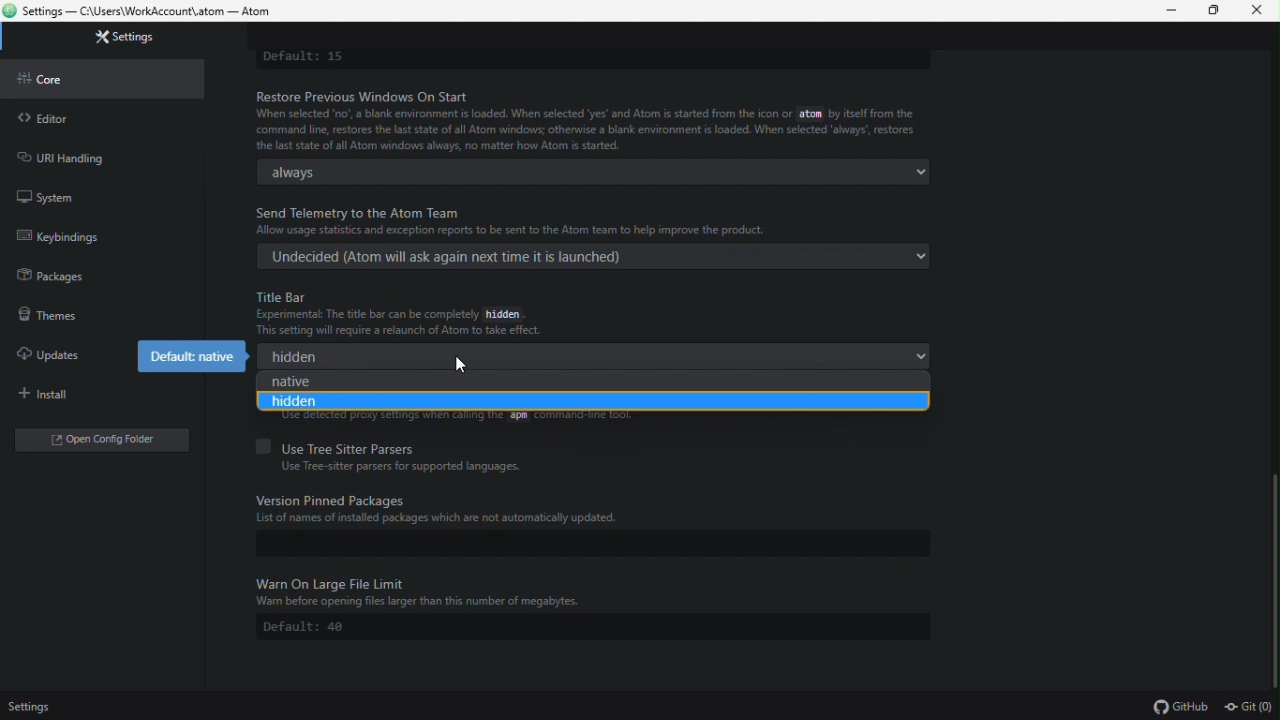 The width and height of the screenshot is (1280, 720). What do you see at coordinates (183, 354) in the screenshot?
I see `Default: native` at bounding box center [183, 354].